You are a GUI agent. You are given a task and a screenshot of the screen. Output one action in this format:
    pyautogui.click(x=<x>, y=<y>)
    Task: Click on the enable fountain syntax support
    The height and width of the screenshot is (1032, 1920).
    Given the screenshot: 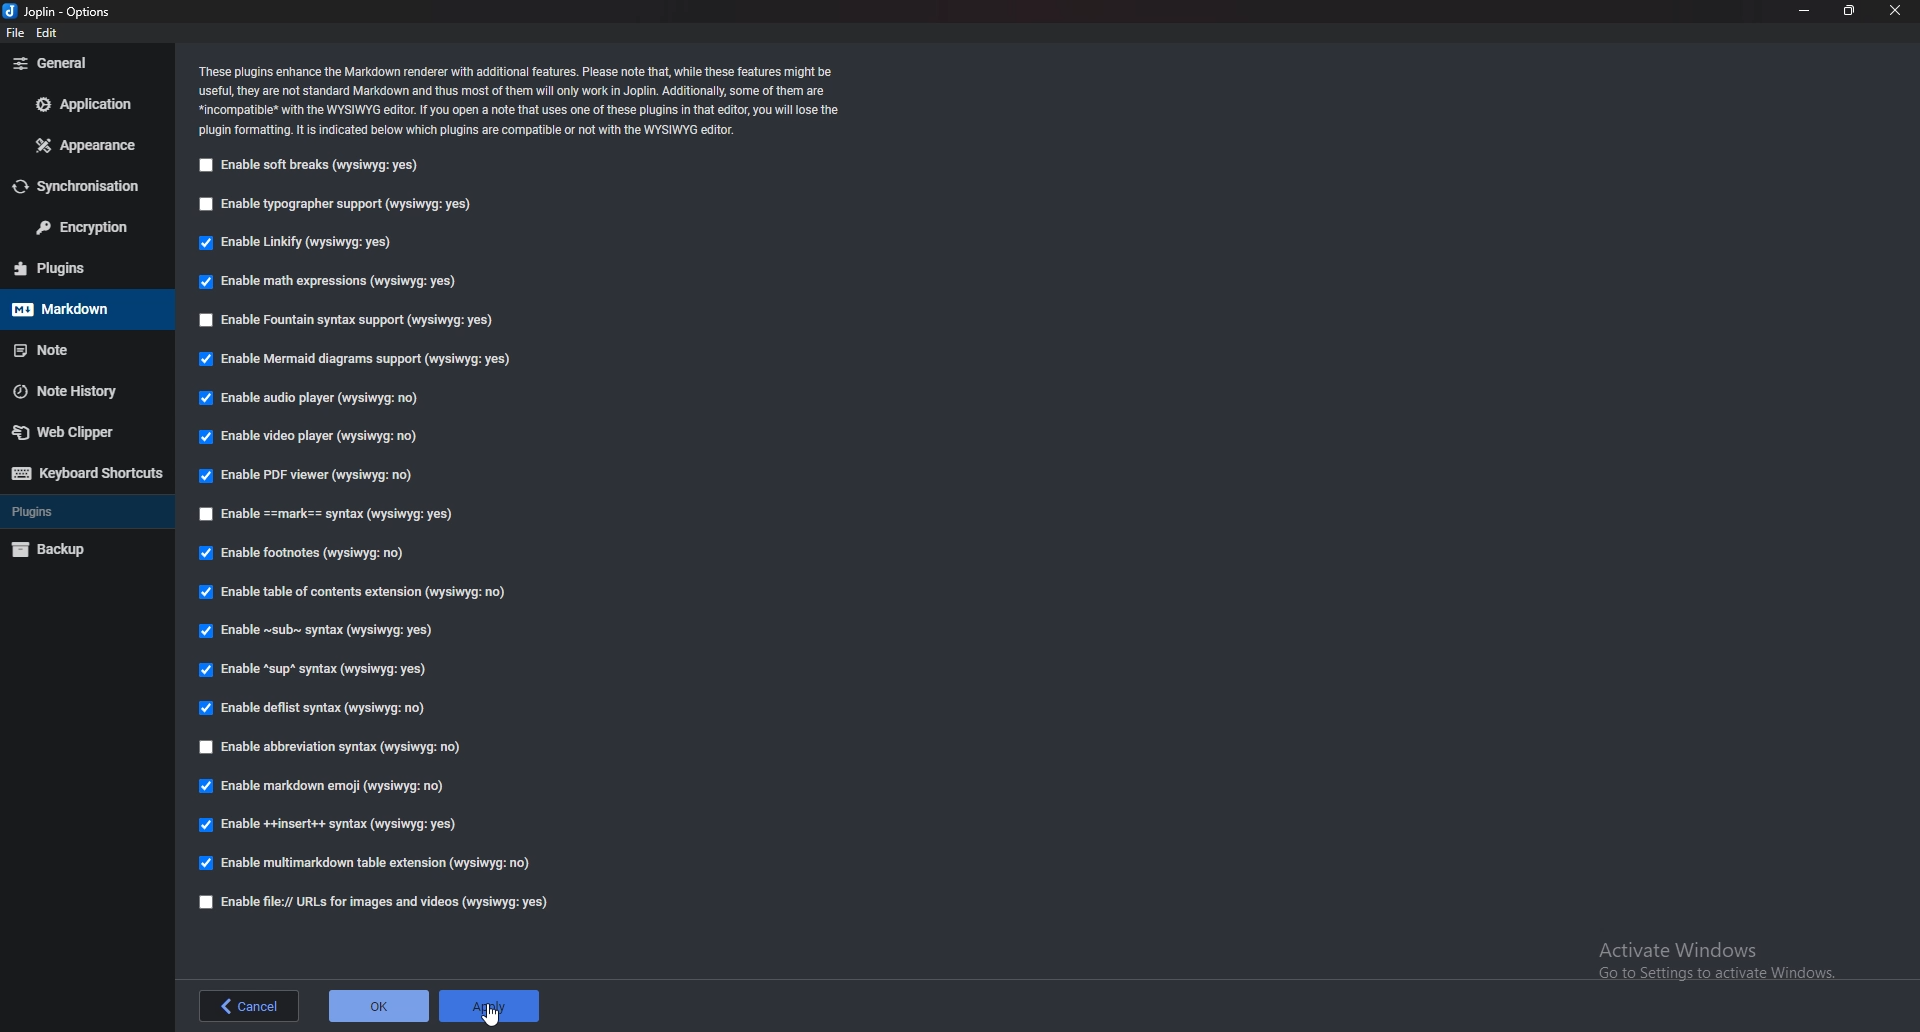 What is the action you would take?
    pyautogui.click(x=352, y=320)
    